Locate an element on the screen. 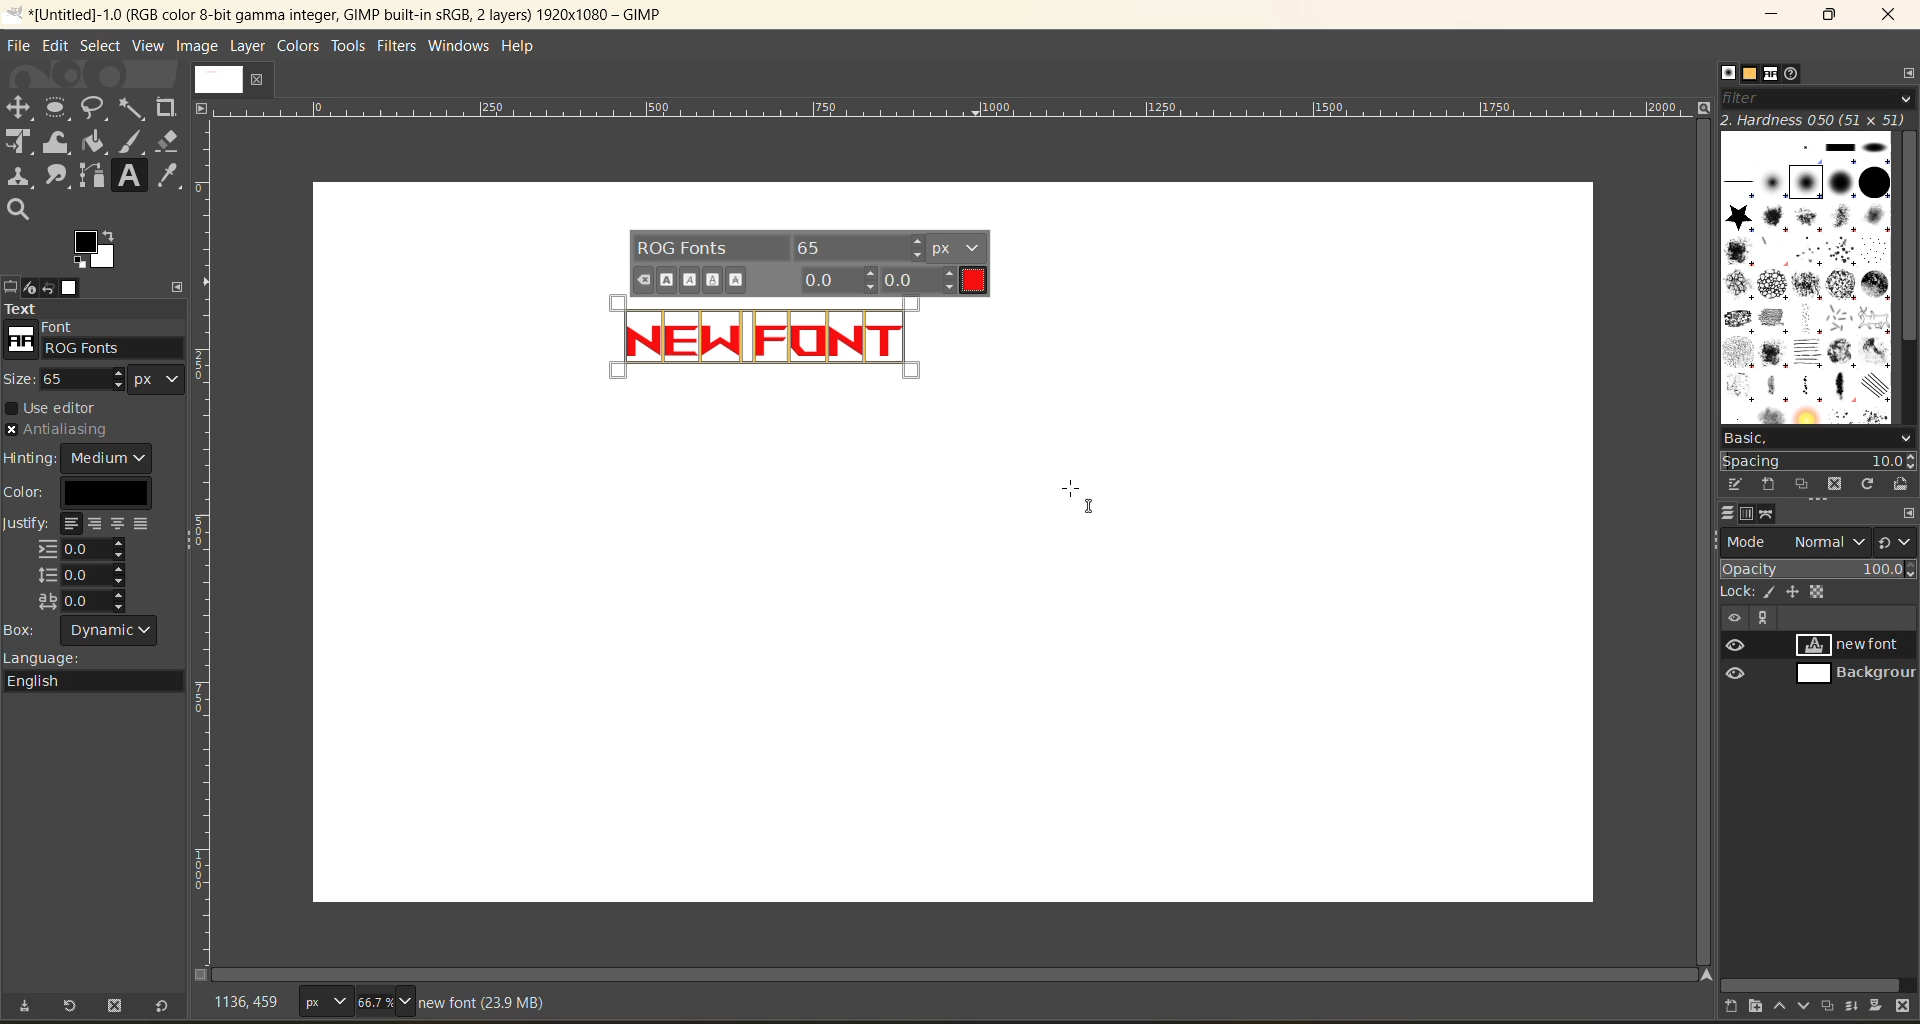 The image size is (1920, 1024). current text color is located at coordinates (973, 280).